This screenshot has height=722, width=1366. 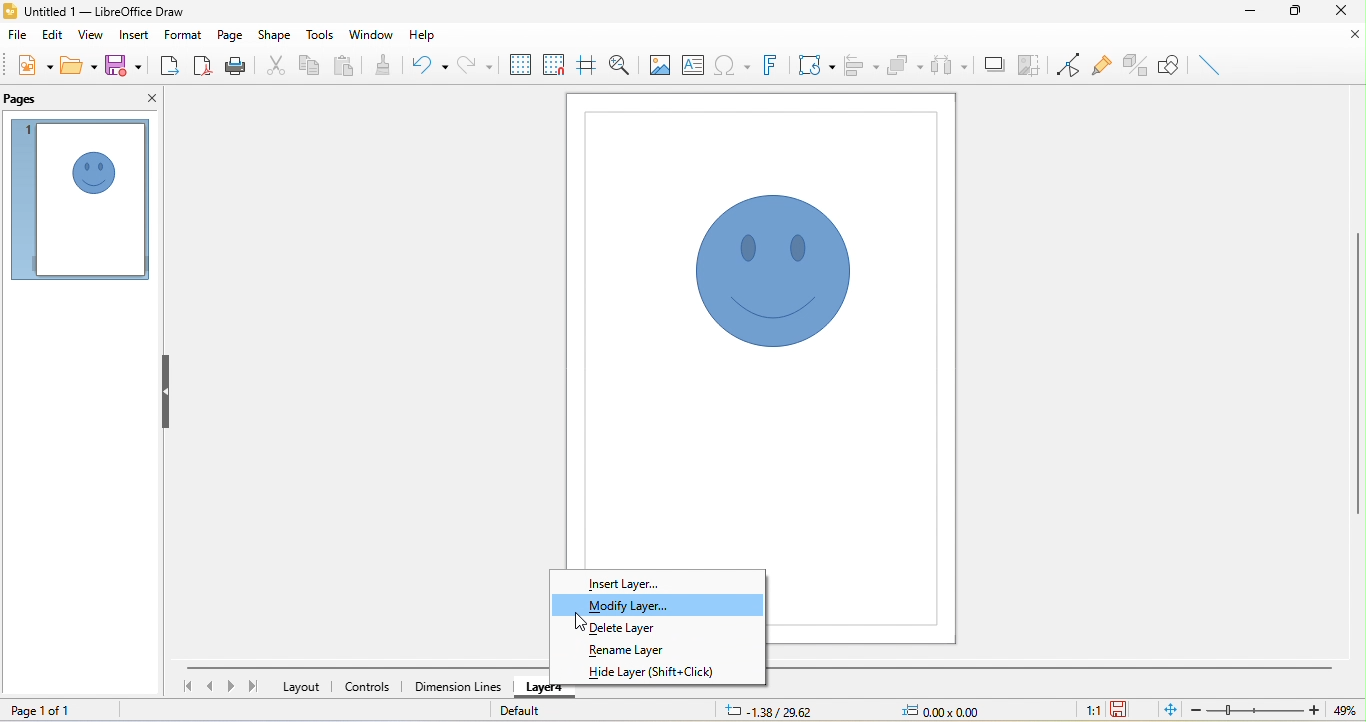 I want to click on cursor movement, so click(x=584, y=622).